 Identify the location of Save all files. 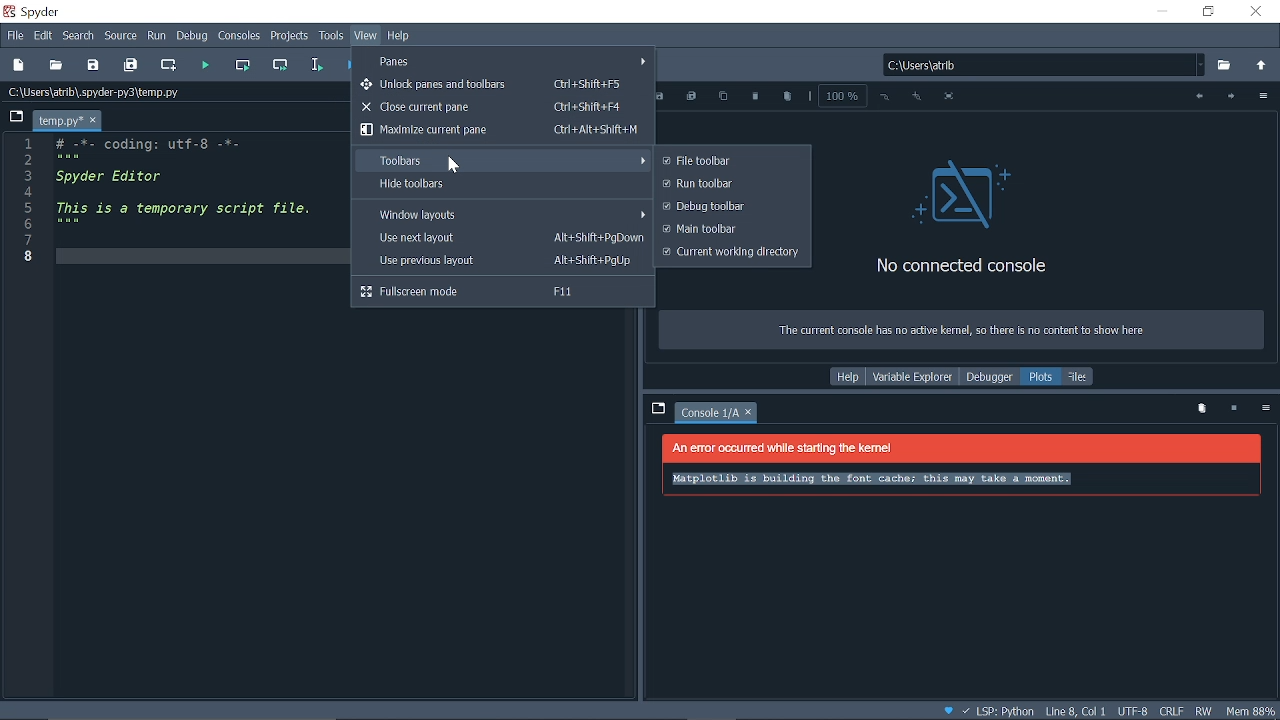
(132, 63).